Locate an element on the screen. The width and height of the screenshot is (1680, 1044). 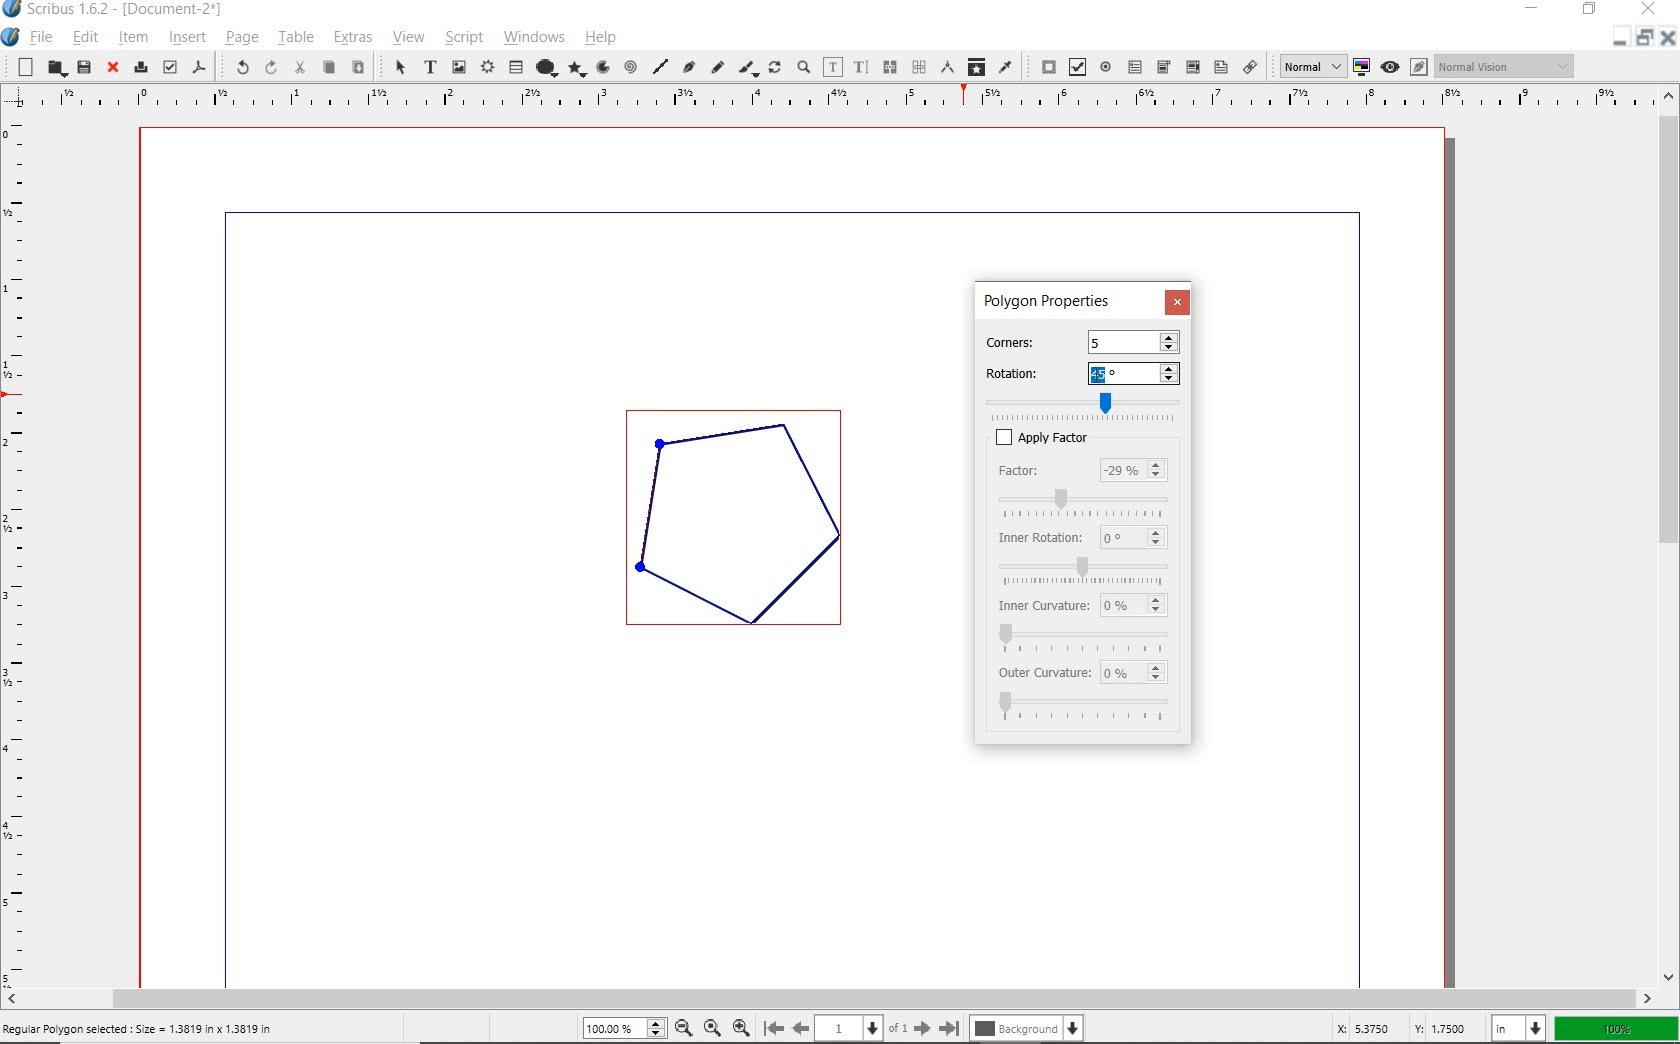
inner curvature input is located at coordinates (1135, 603).